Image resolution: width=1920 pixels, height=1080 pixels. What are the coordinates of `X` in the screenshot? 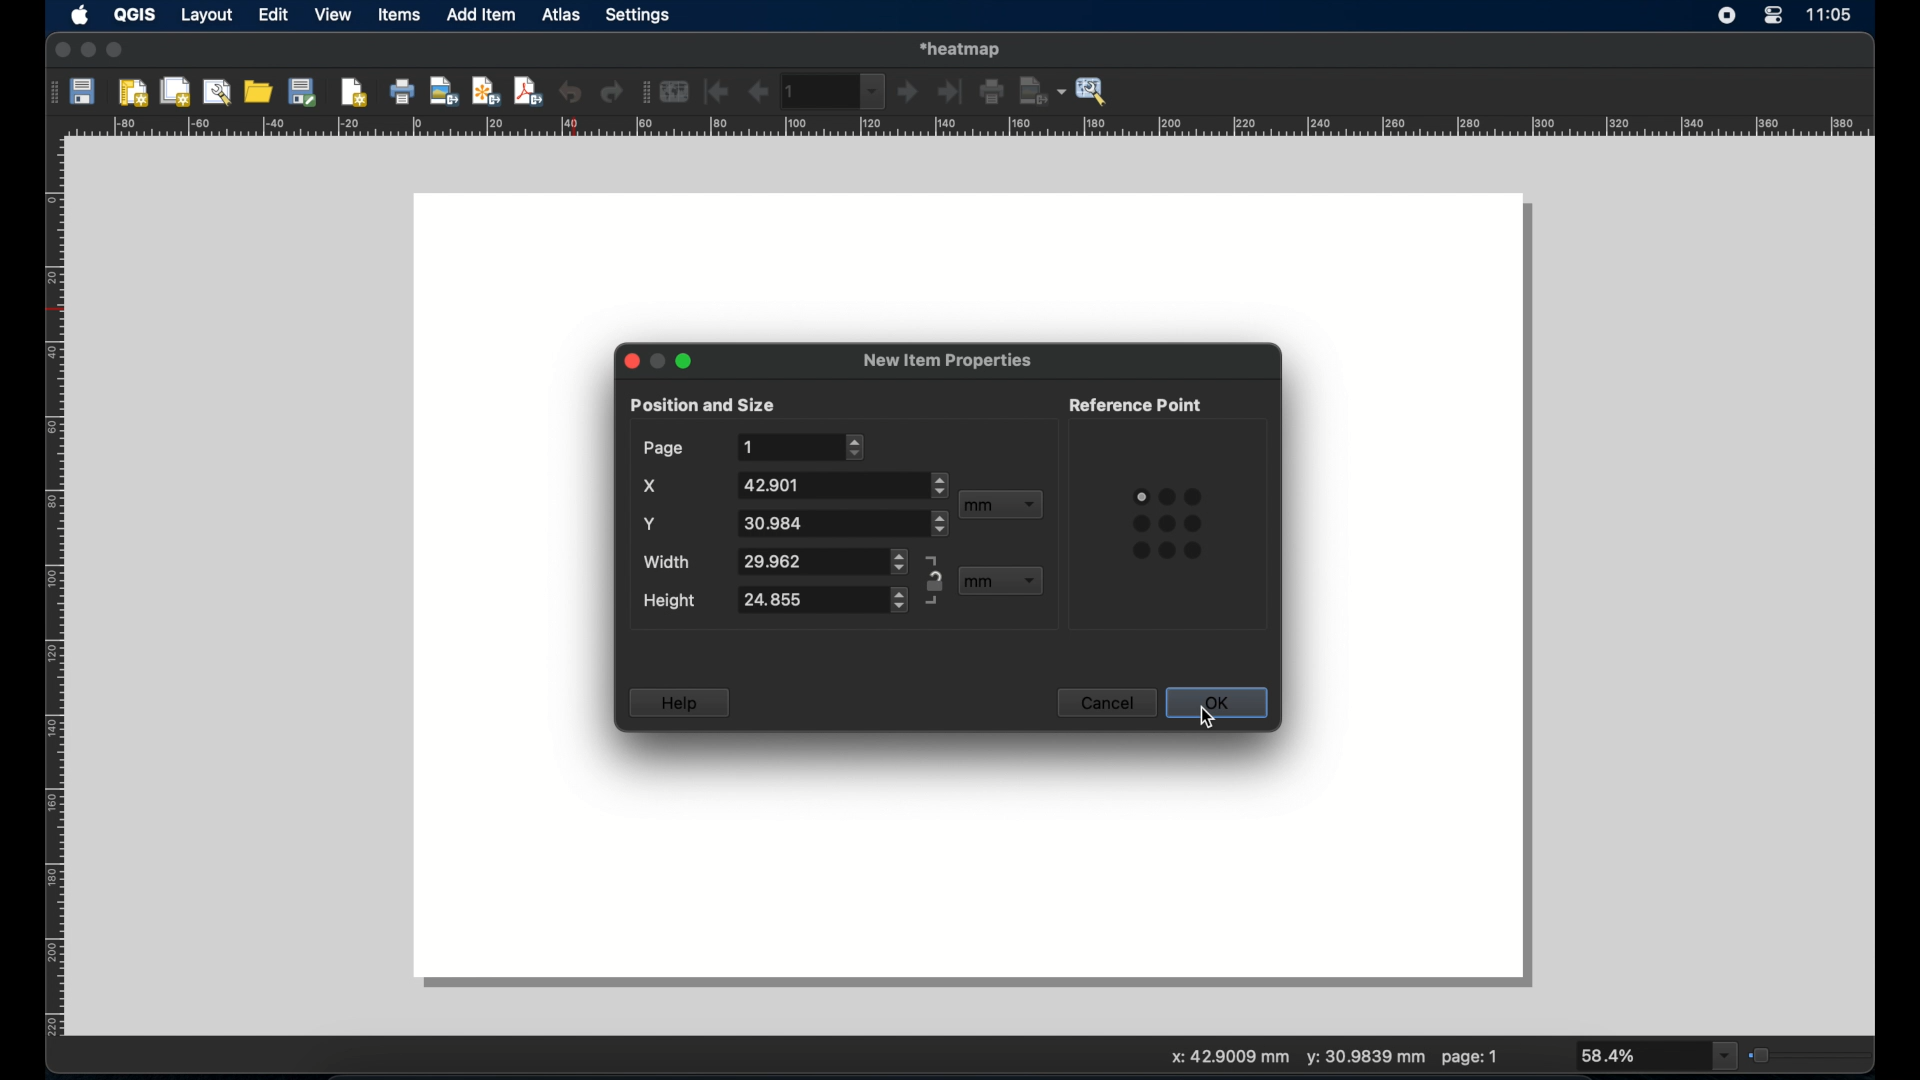 It's located at (651, 489).